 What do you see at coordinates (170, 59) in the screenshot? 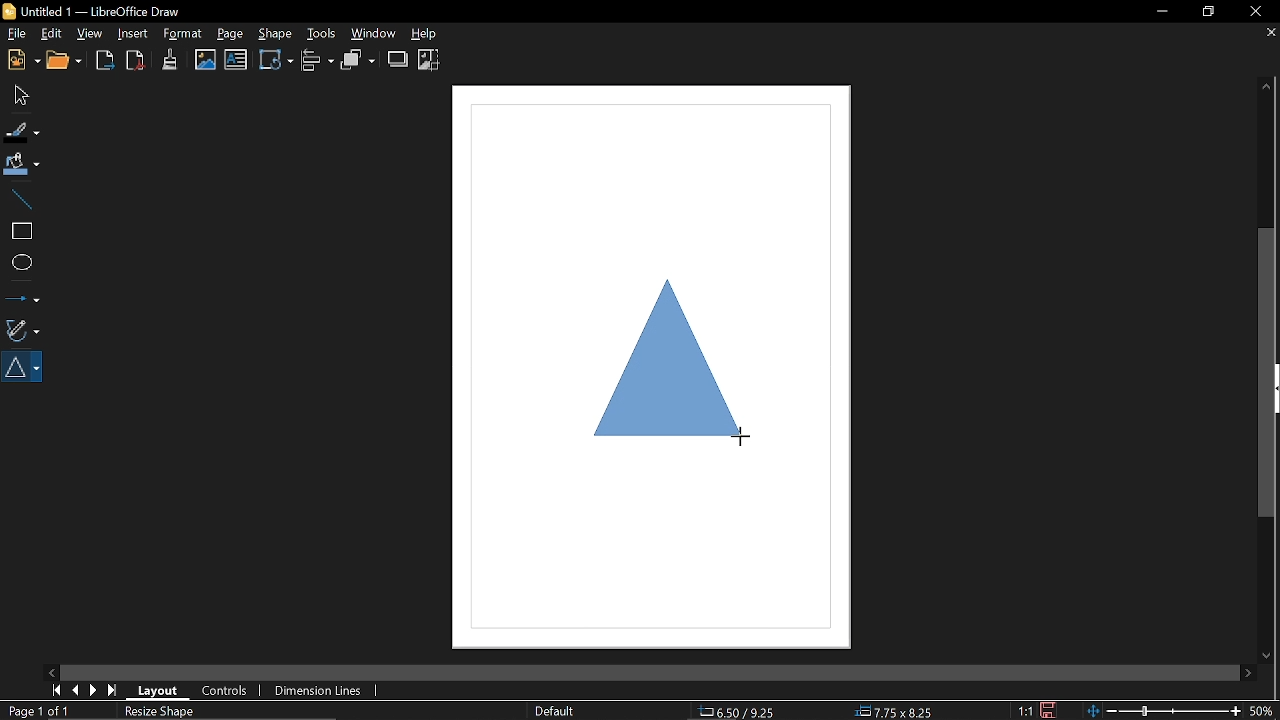
I see `Clone` at bounding box center [170, 59].